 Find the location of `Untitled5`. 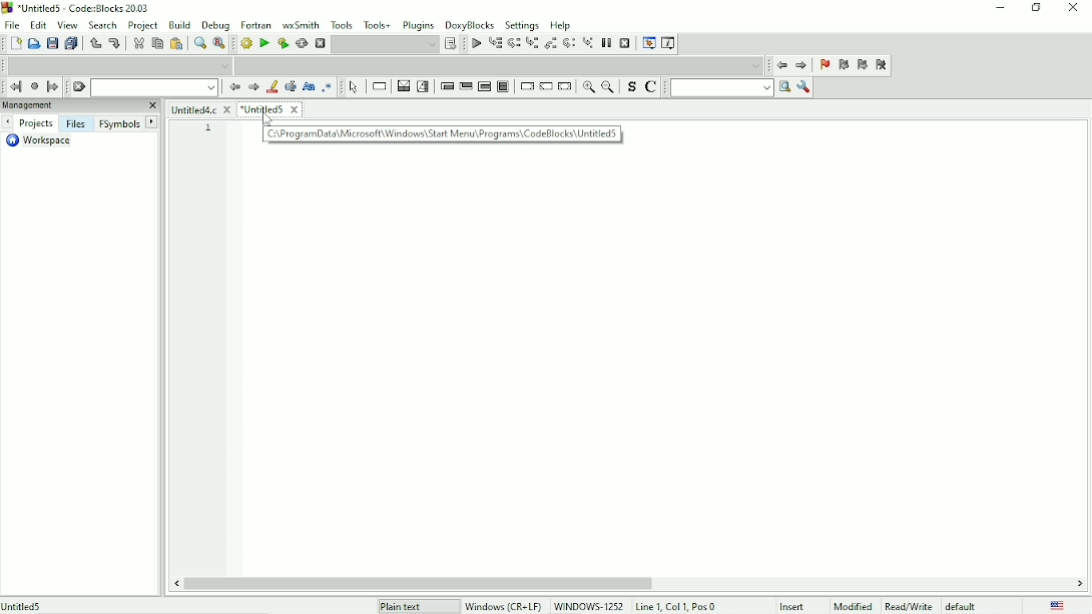

Untitled5 is located at coordinates (271, 111).